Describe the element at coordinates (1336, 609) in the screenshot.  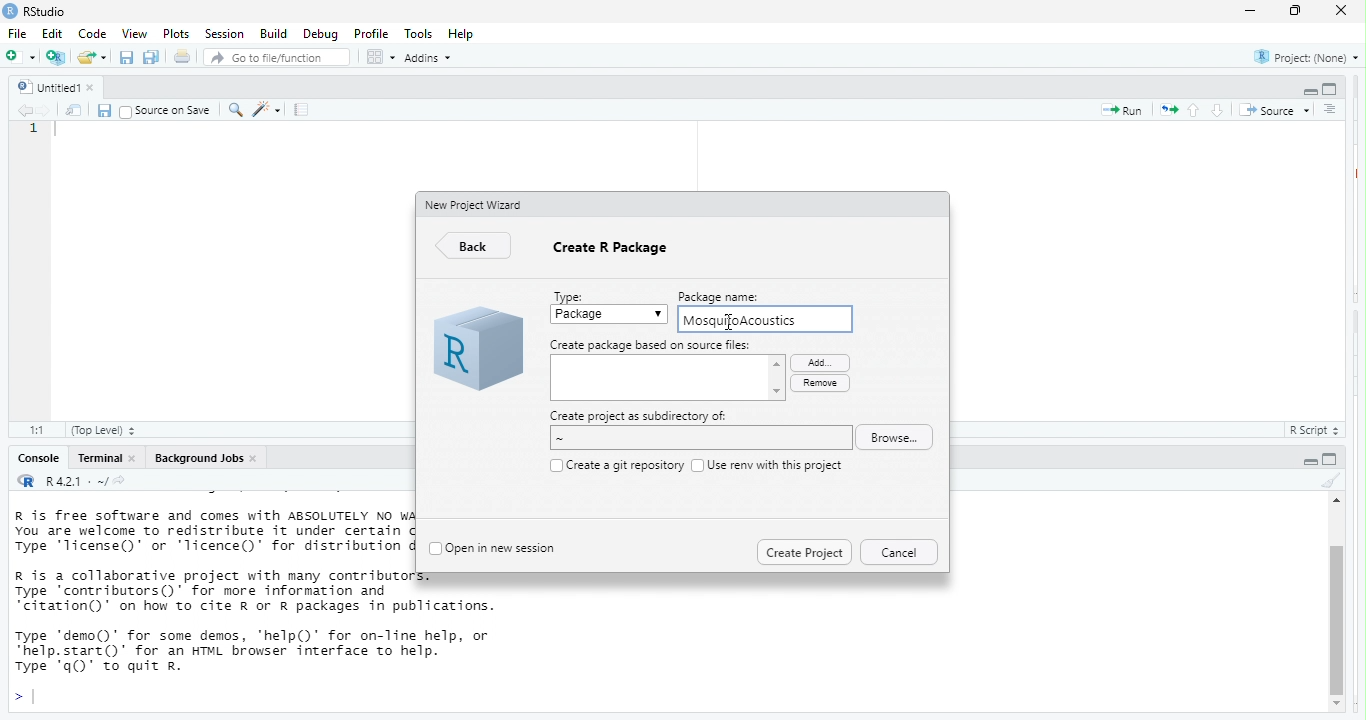
I see `vertical scroll bar` at that location.